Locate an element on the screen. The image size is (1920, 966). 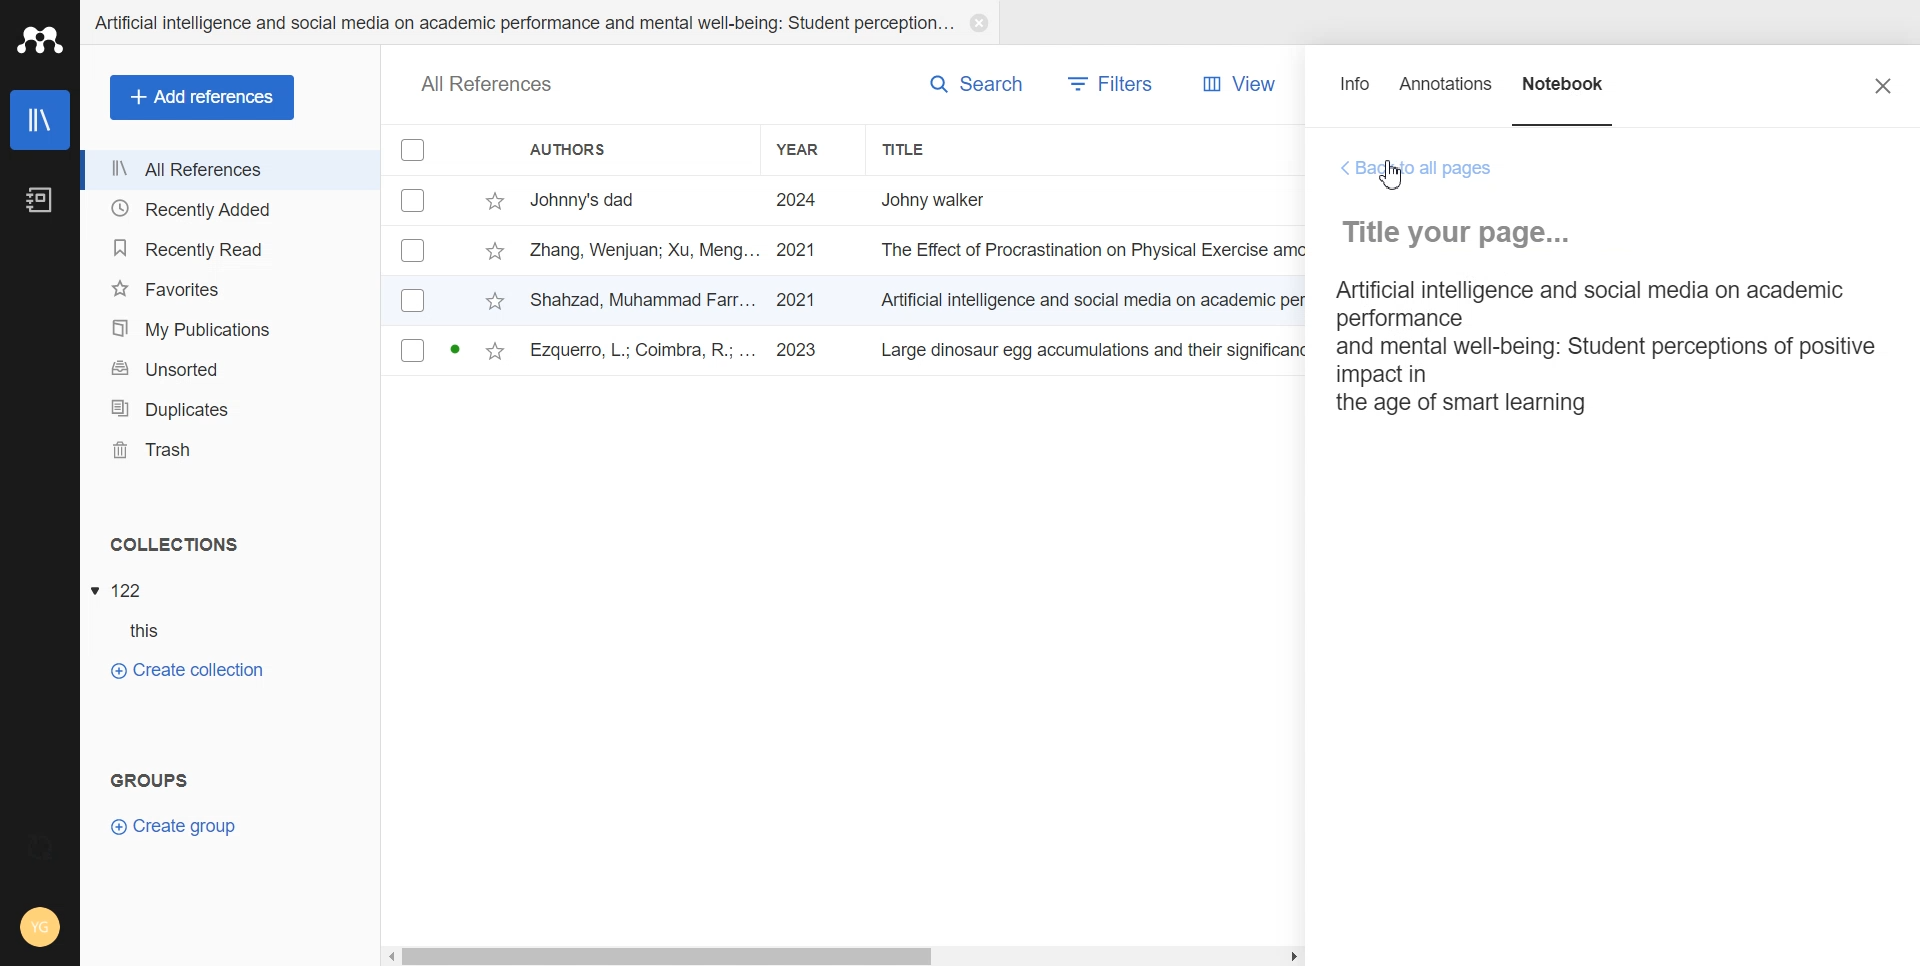
All References is located at coordinates (230, 170).